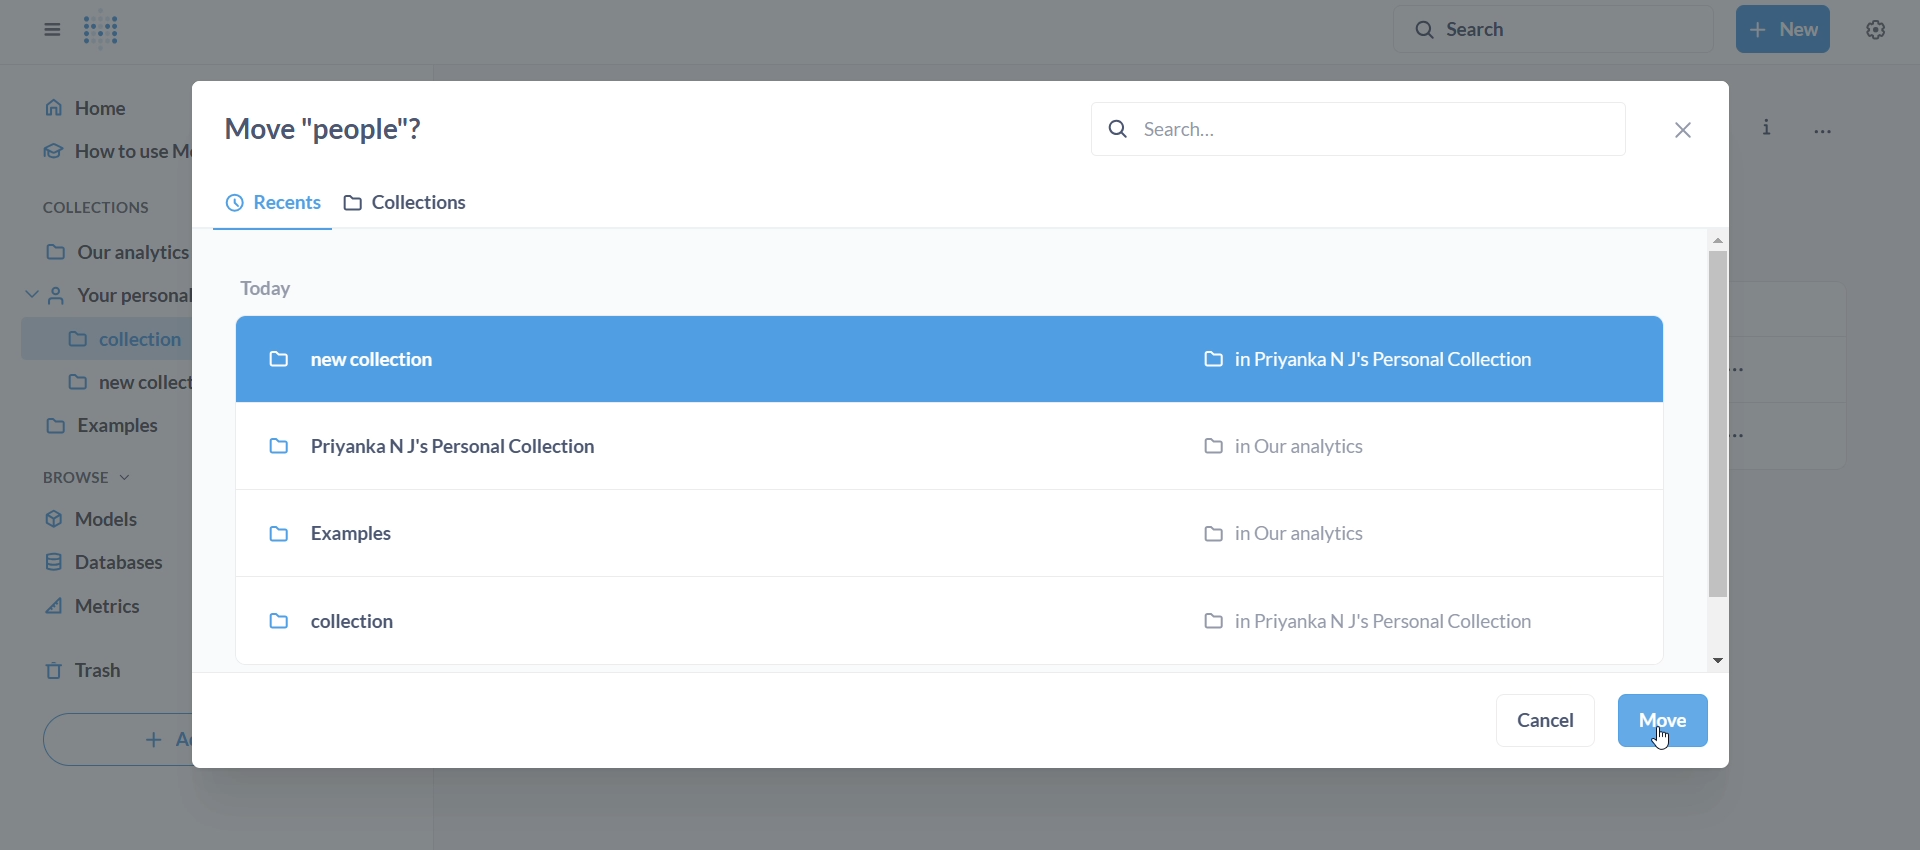  Describe the element at coordinates (950, 356) in the screenshot. I see `selected new collection` at that location.